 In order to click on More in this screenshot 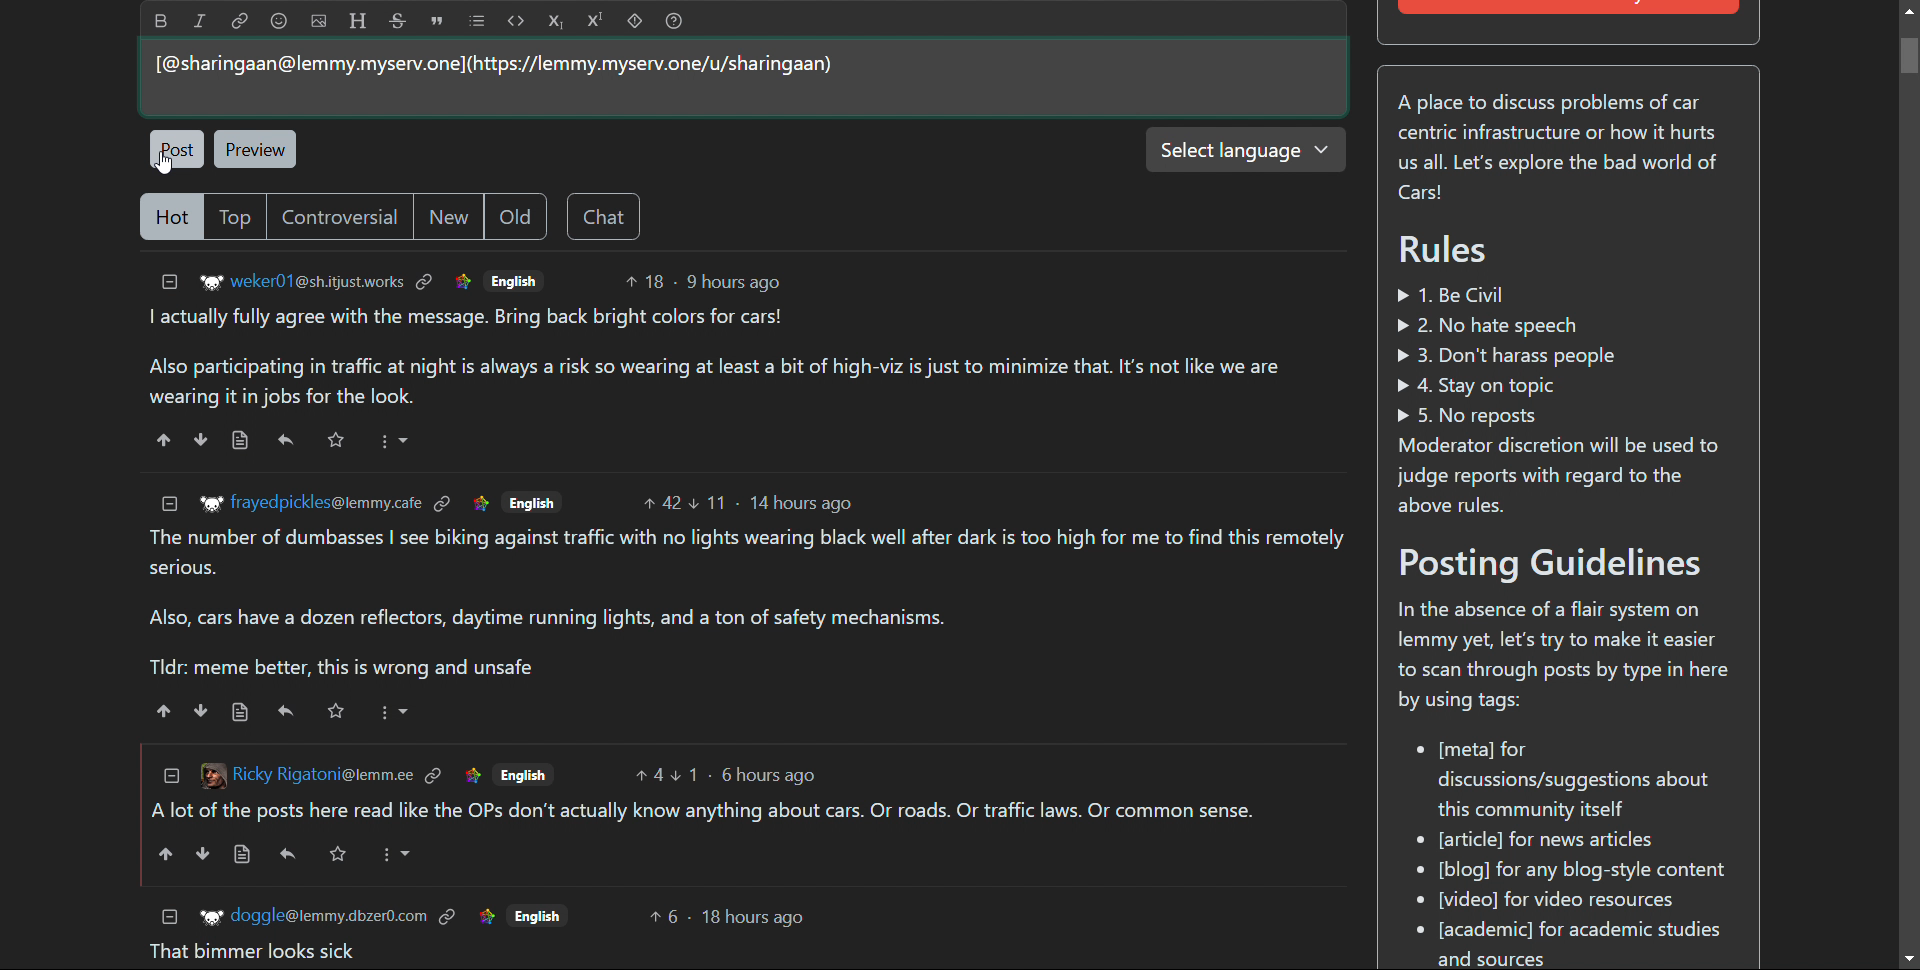, I will do `click(394, 711)`.